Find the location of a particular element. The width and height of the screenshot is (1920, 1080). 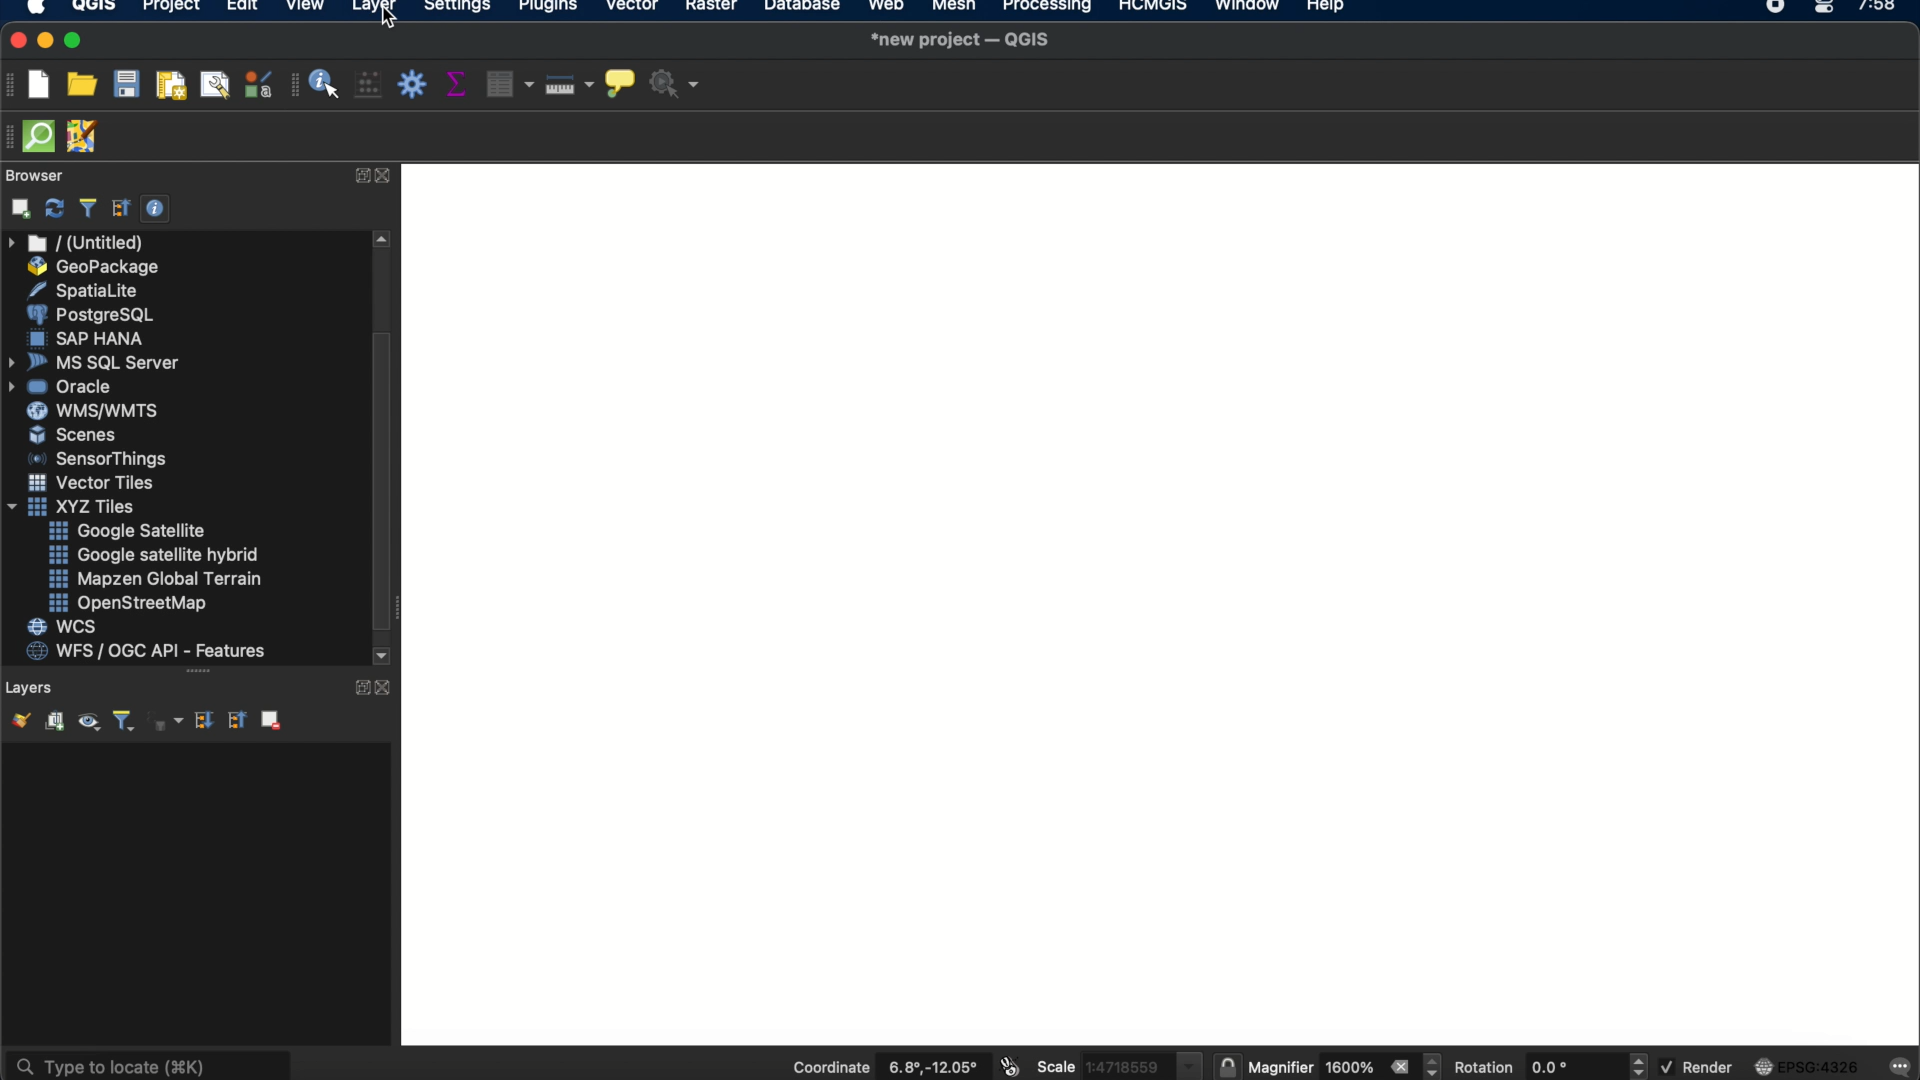

7:58 is located at coordinates (1884, 10).